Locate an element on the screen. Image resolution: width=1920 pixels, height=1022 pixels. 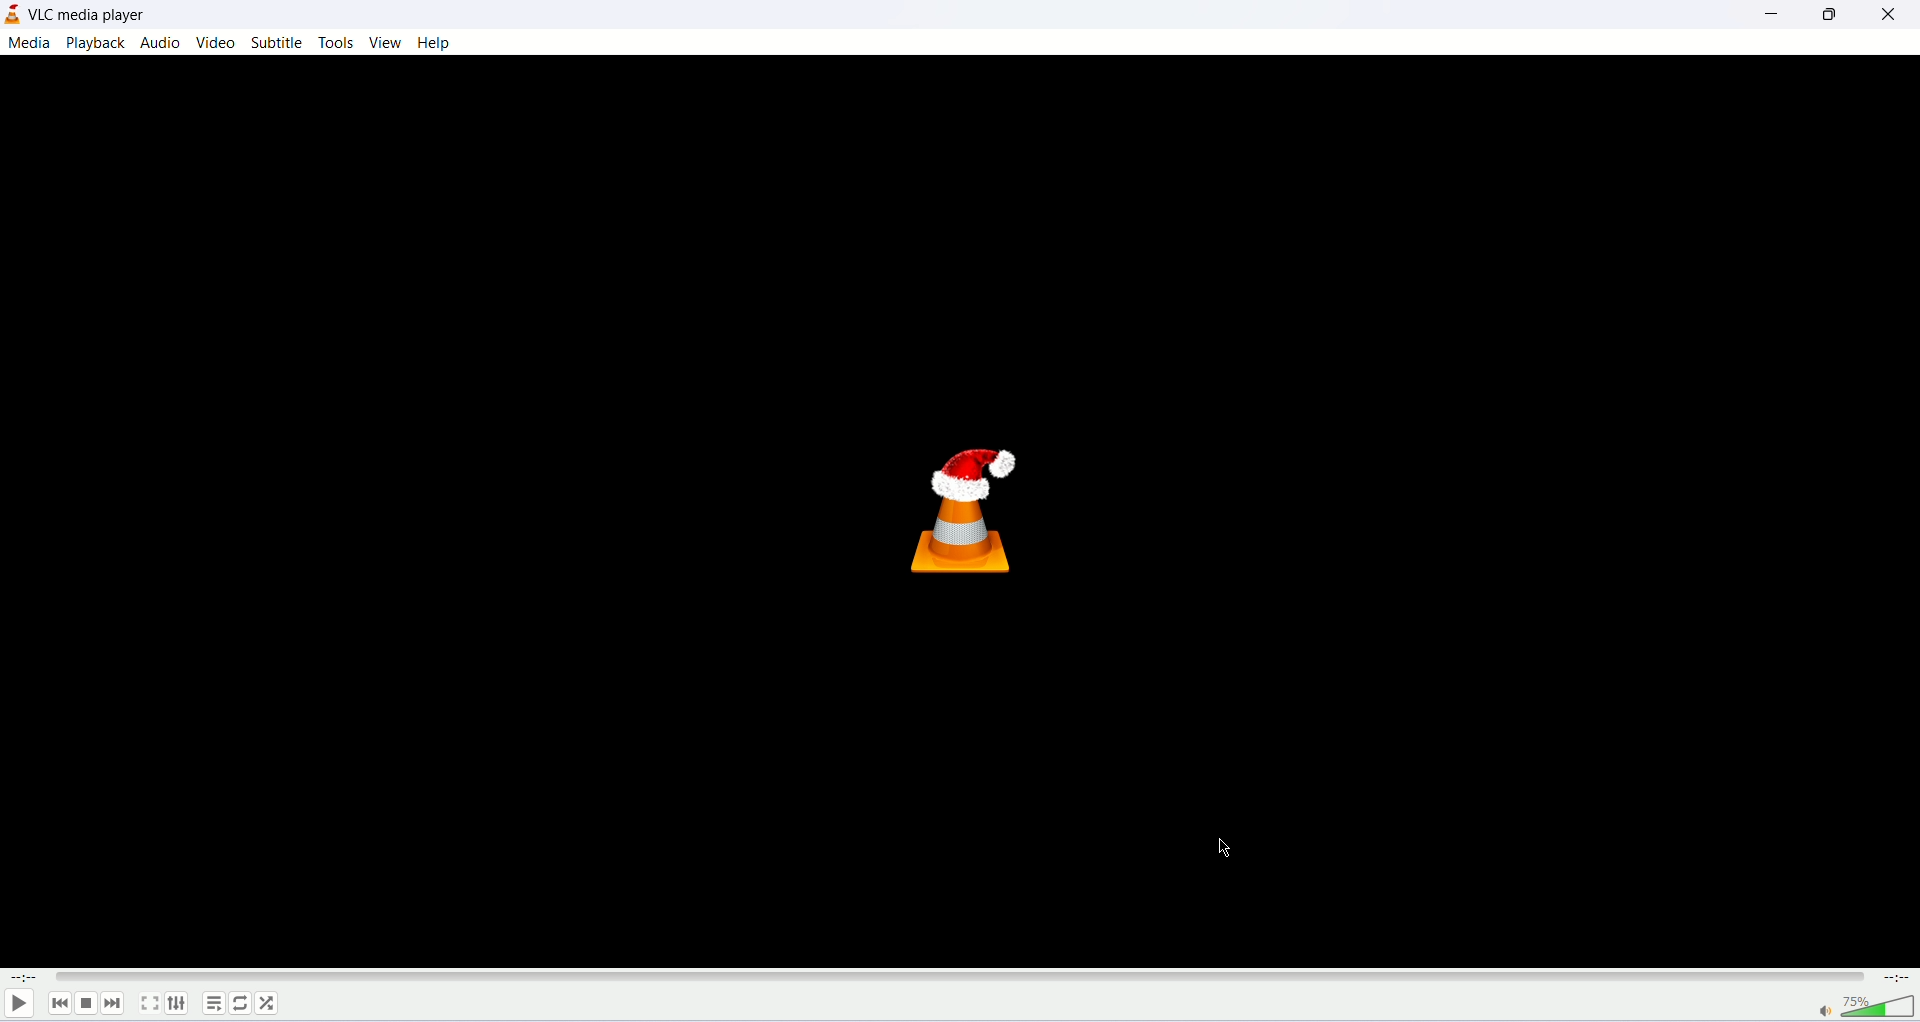
minimize is located at coordinates (1766, 18).